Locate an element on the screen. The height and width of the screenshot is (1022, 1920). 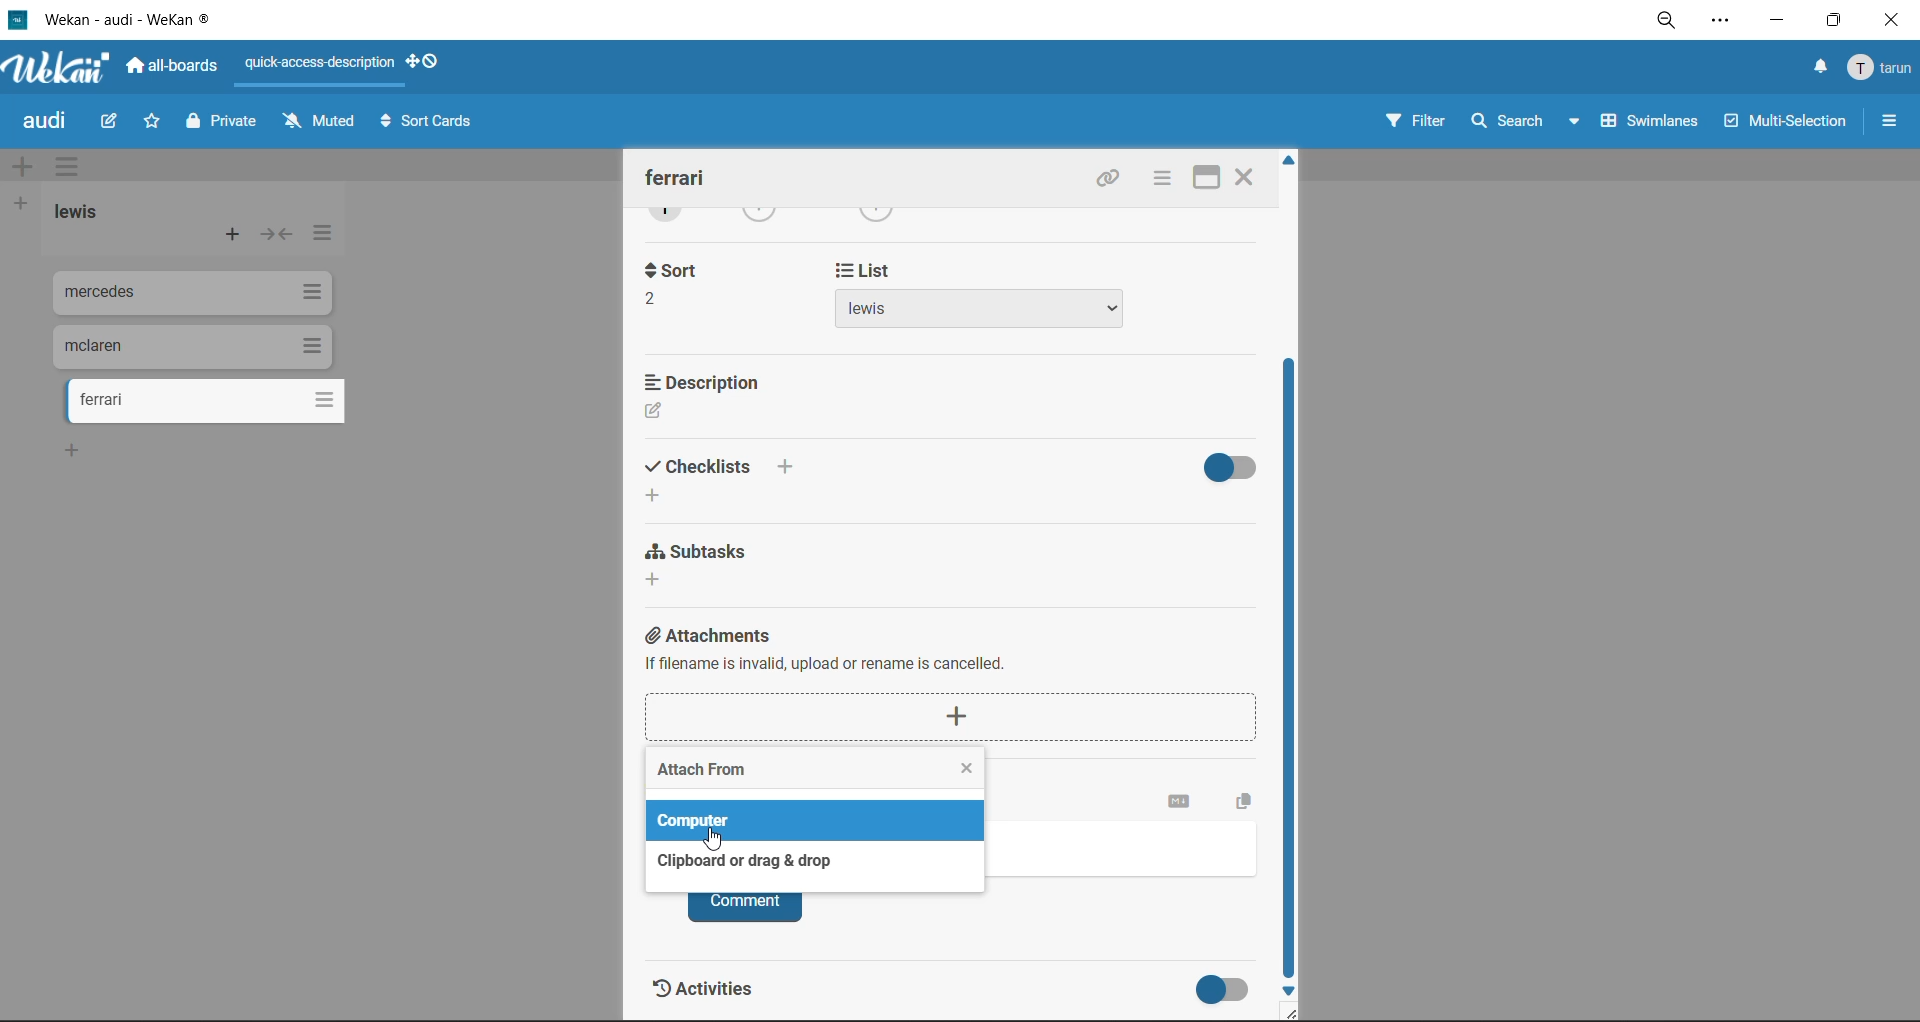
minimize is located at coordinates (1775, 22).